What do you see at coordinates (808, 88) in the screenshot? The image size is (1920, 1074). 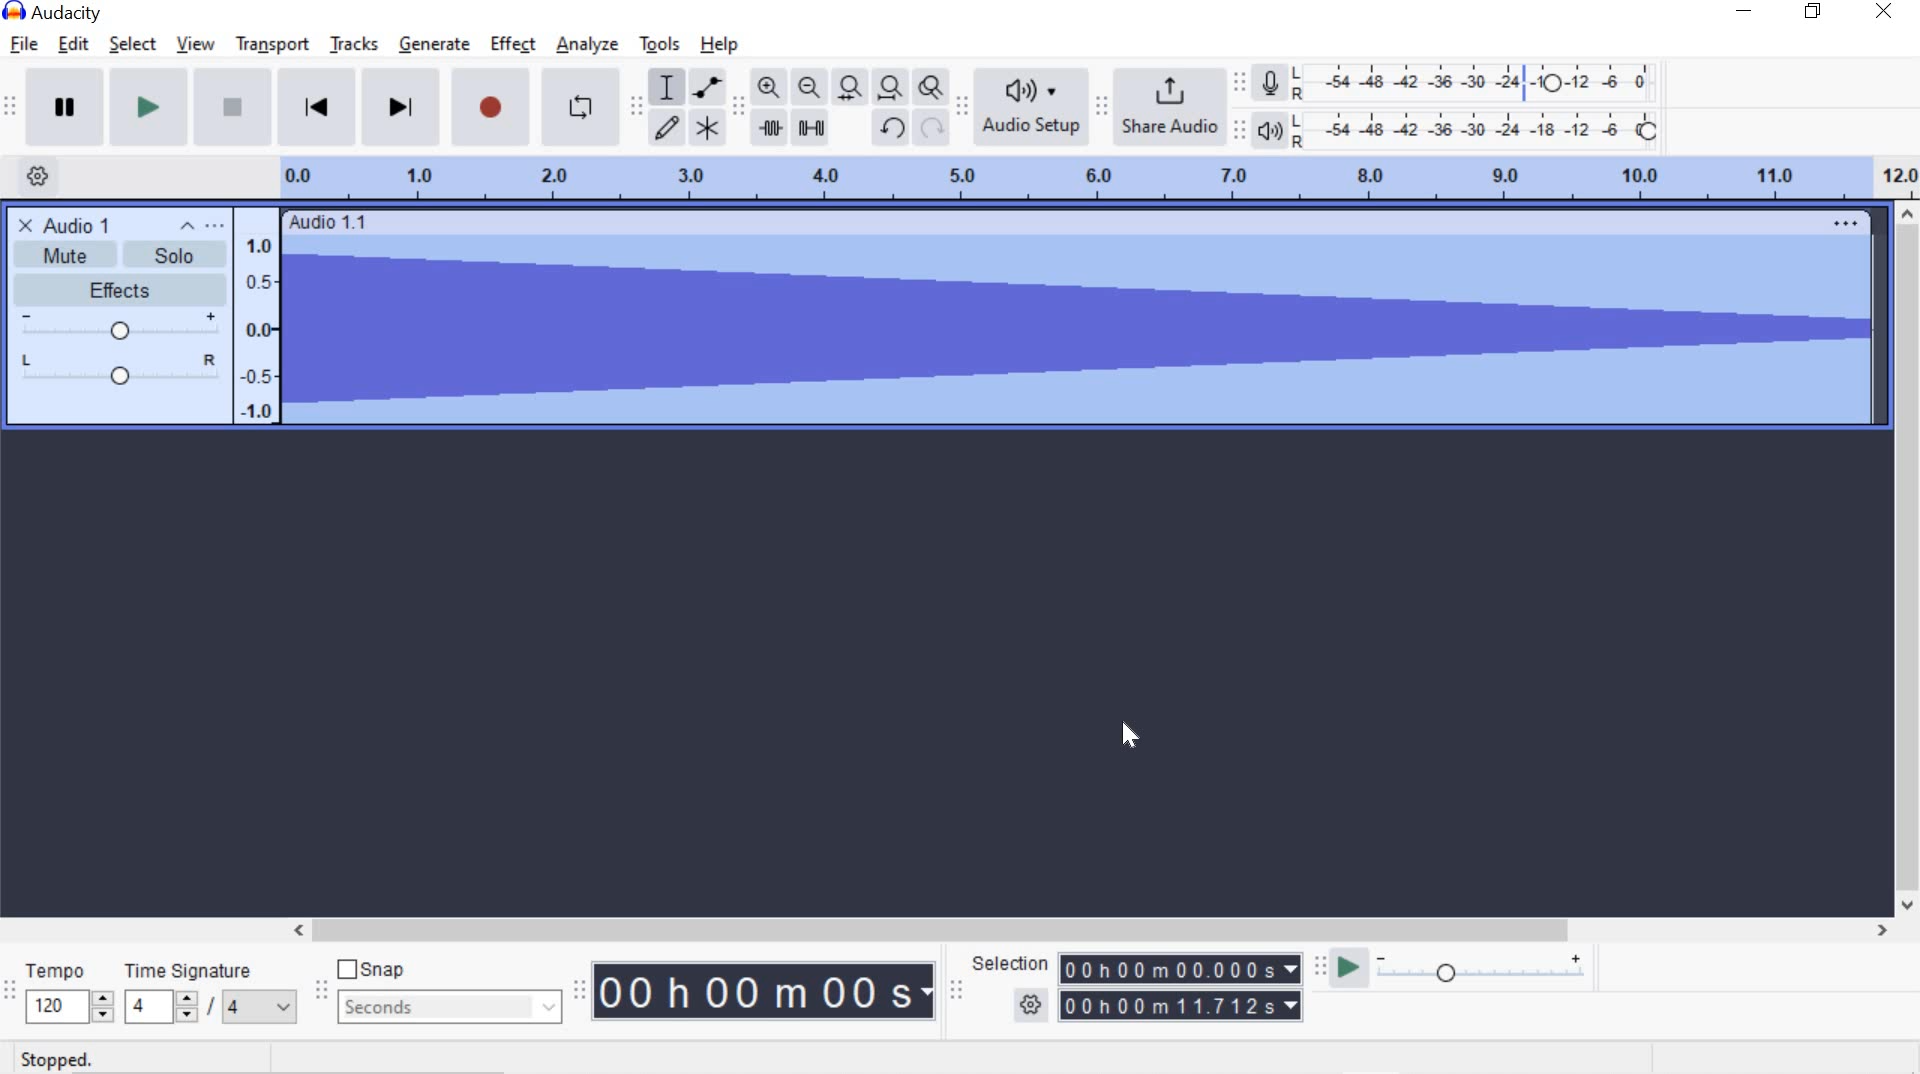 I see `Zoom Out` at bounding box center [808, 88].